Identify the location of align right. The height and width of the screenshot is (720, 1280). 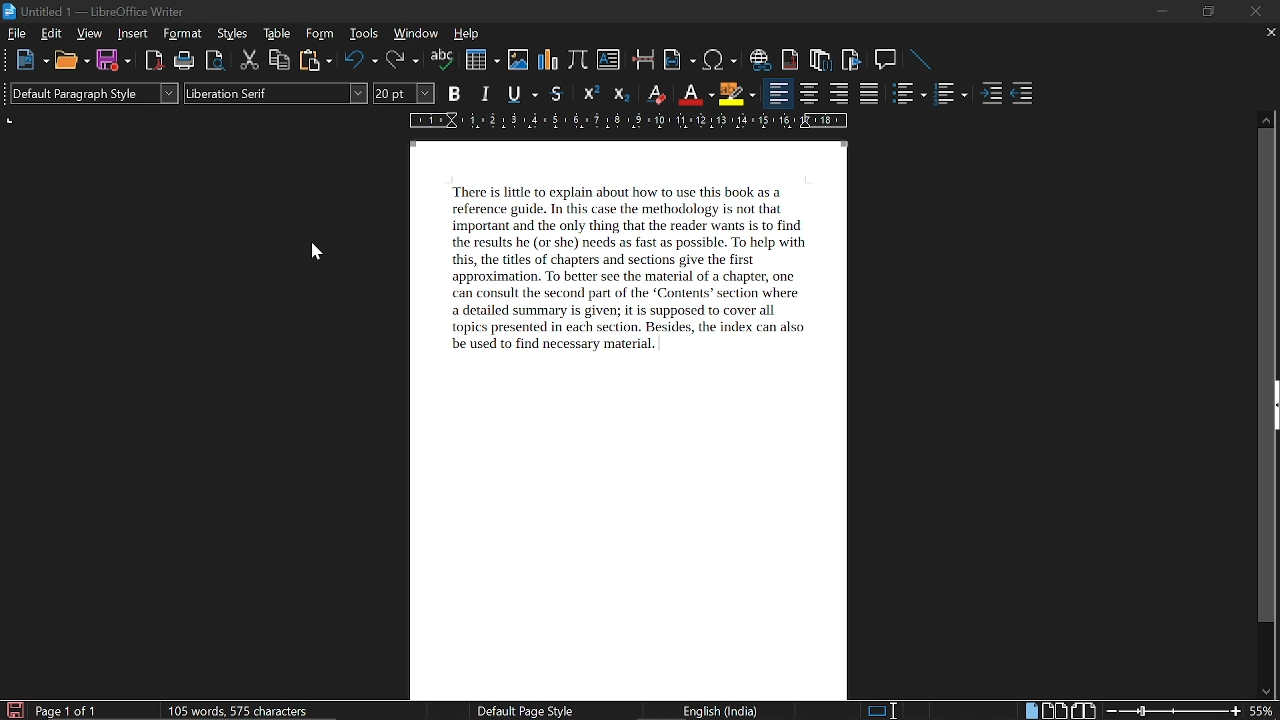
(838, 94).